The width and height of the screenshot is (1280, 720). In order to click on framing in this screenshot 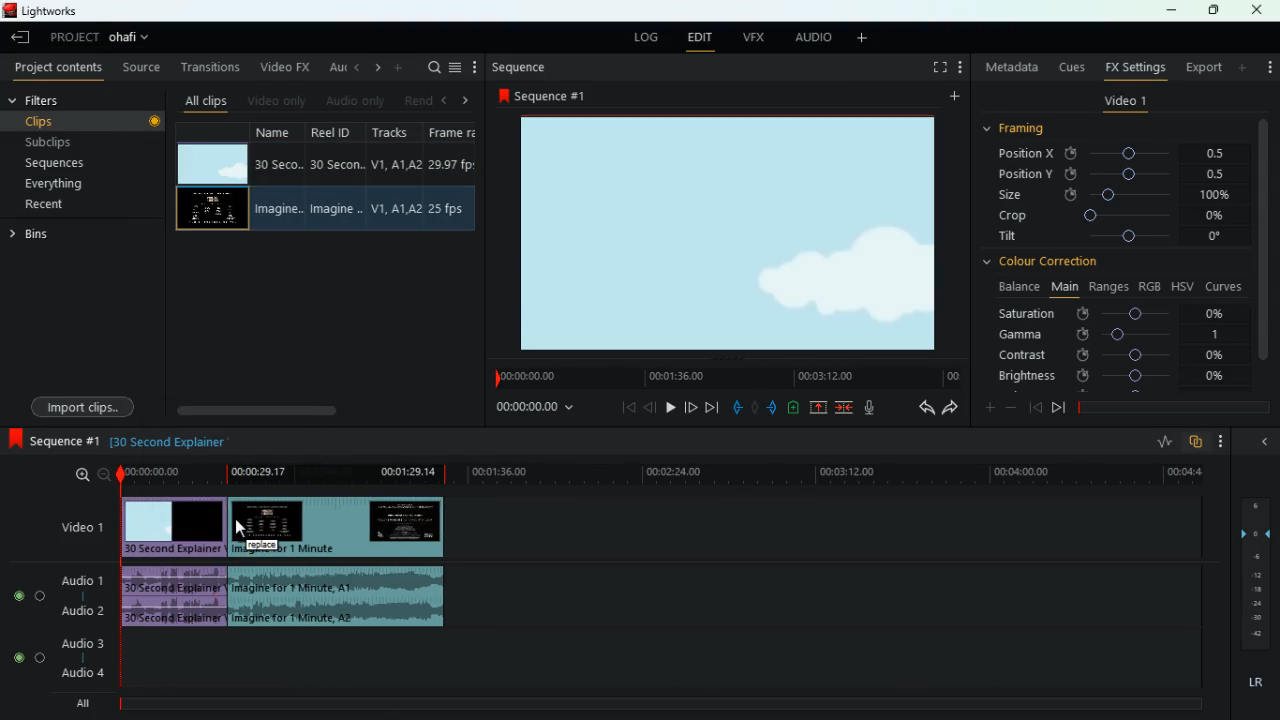, I will do `click(1026, 129)`.